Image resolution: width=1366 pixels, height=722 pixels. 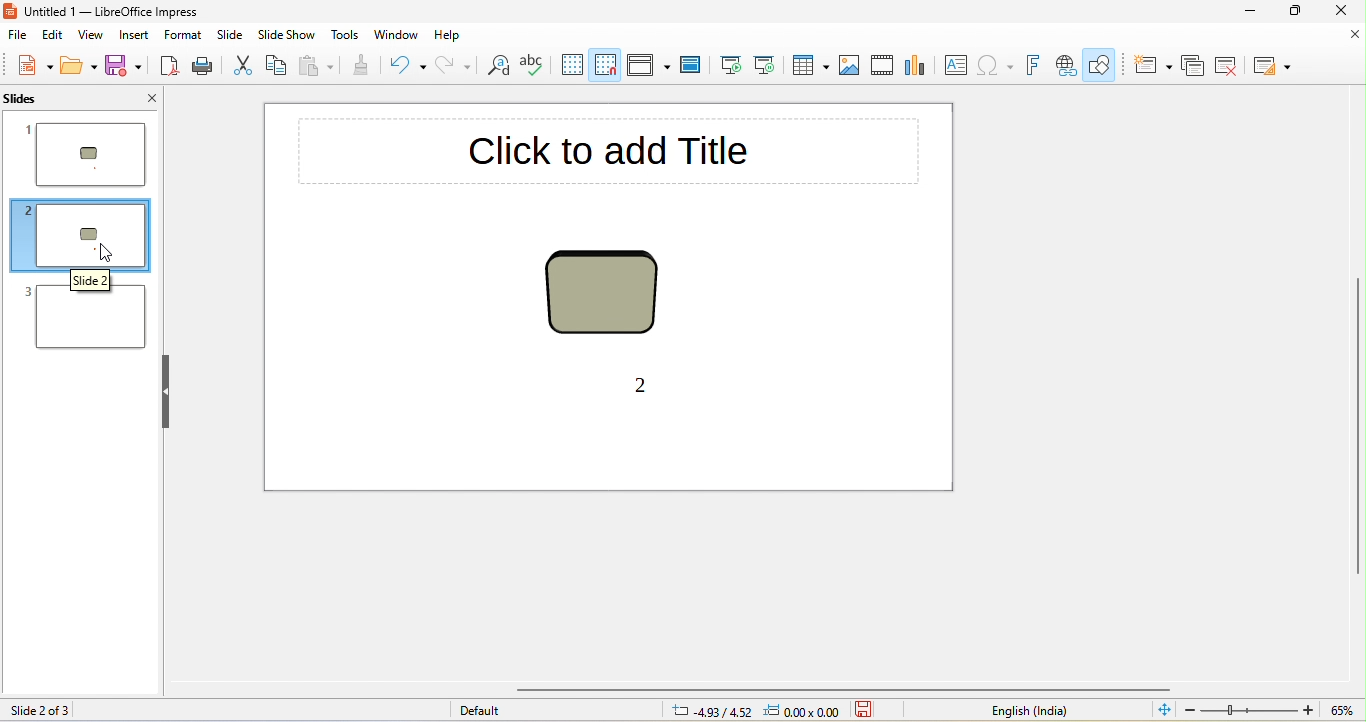 What do you see at coordinates (993, 66) in the screenshot?
I see `special character` at bounding box center [993, 66].